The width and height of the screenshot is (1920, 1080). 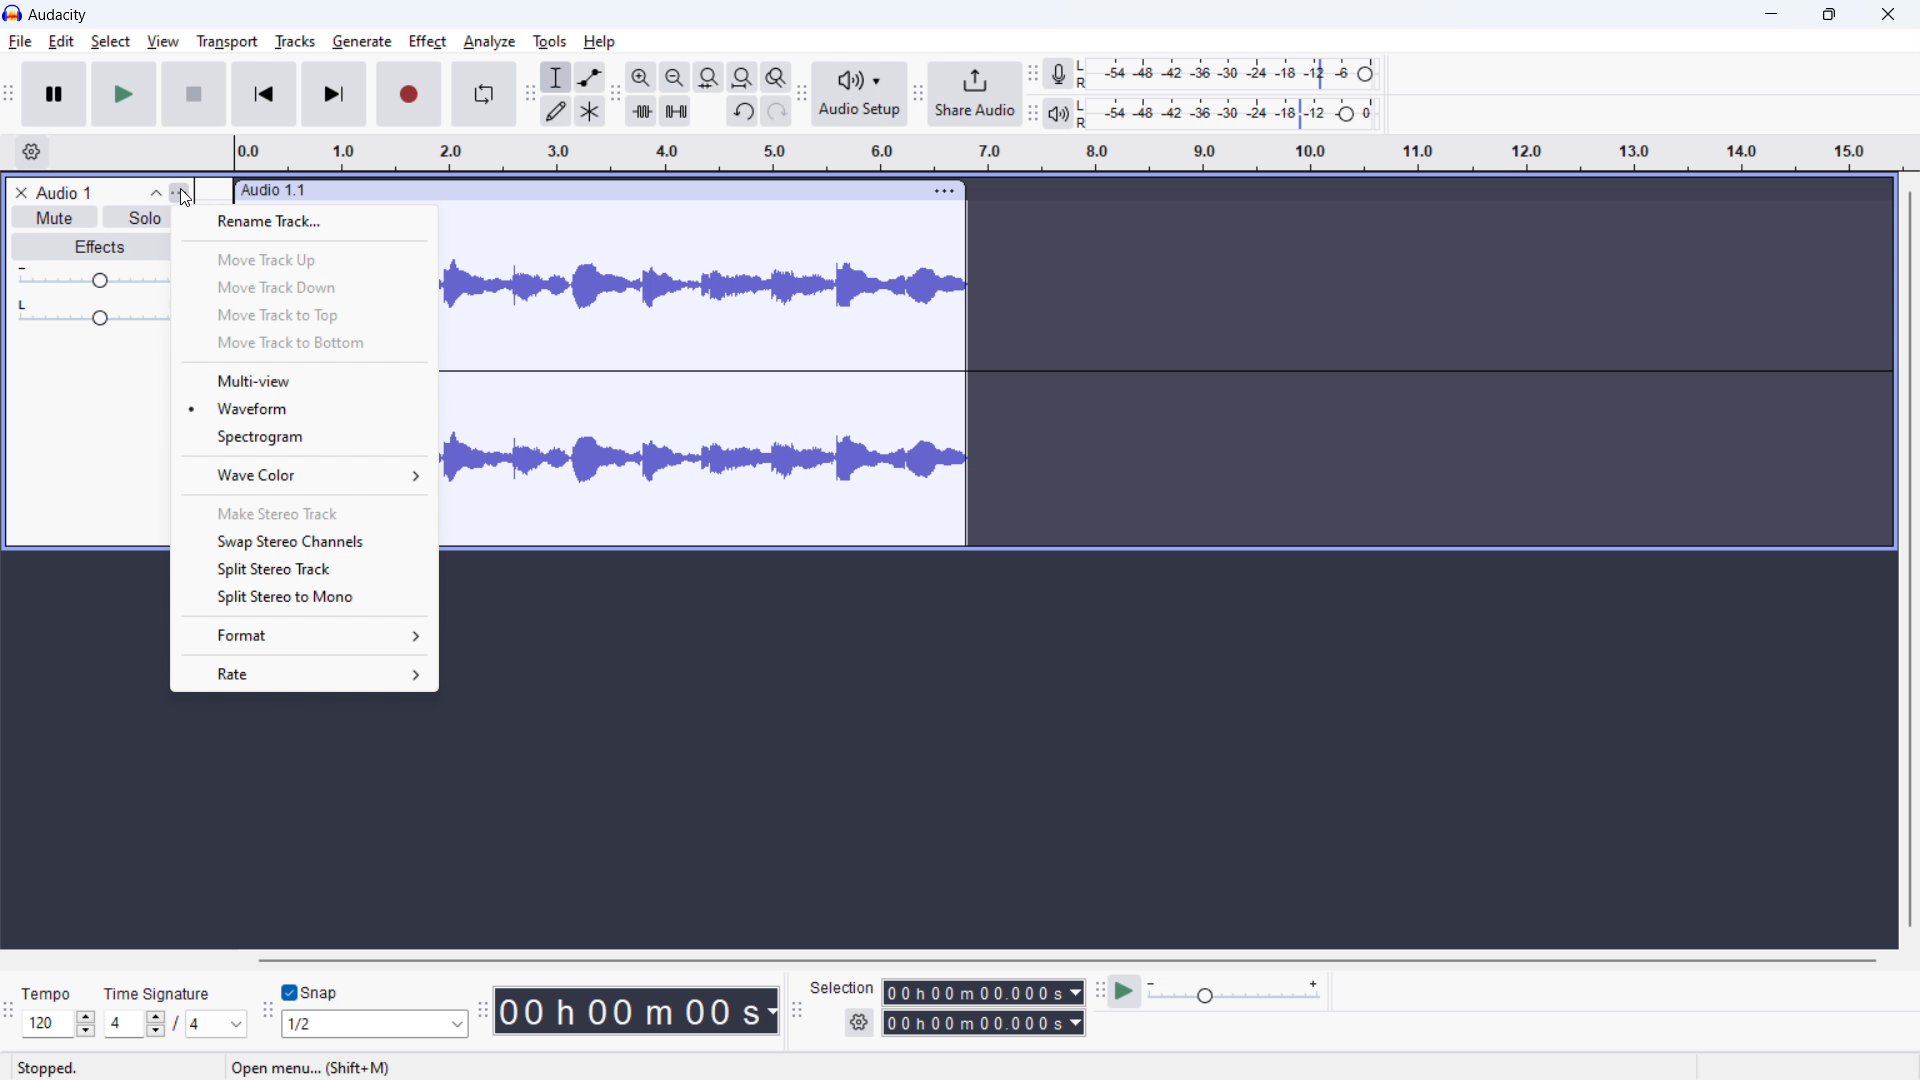 What do you see at coordinates (1102, 991) in the screenshot?
I see `play at speed toolbar` at bounding box center [1102, 991].